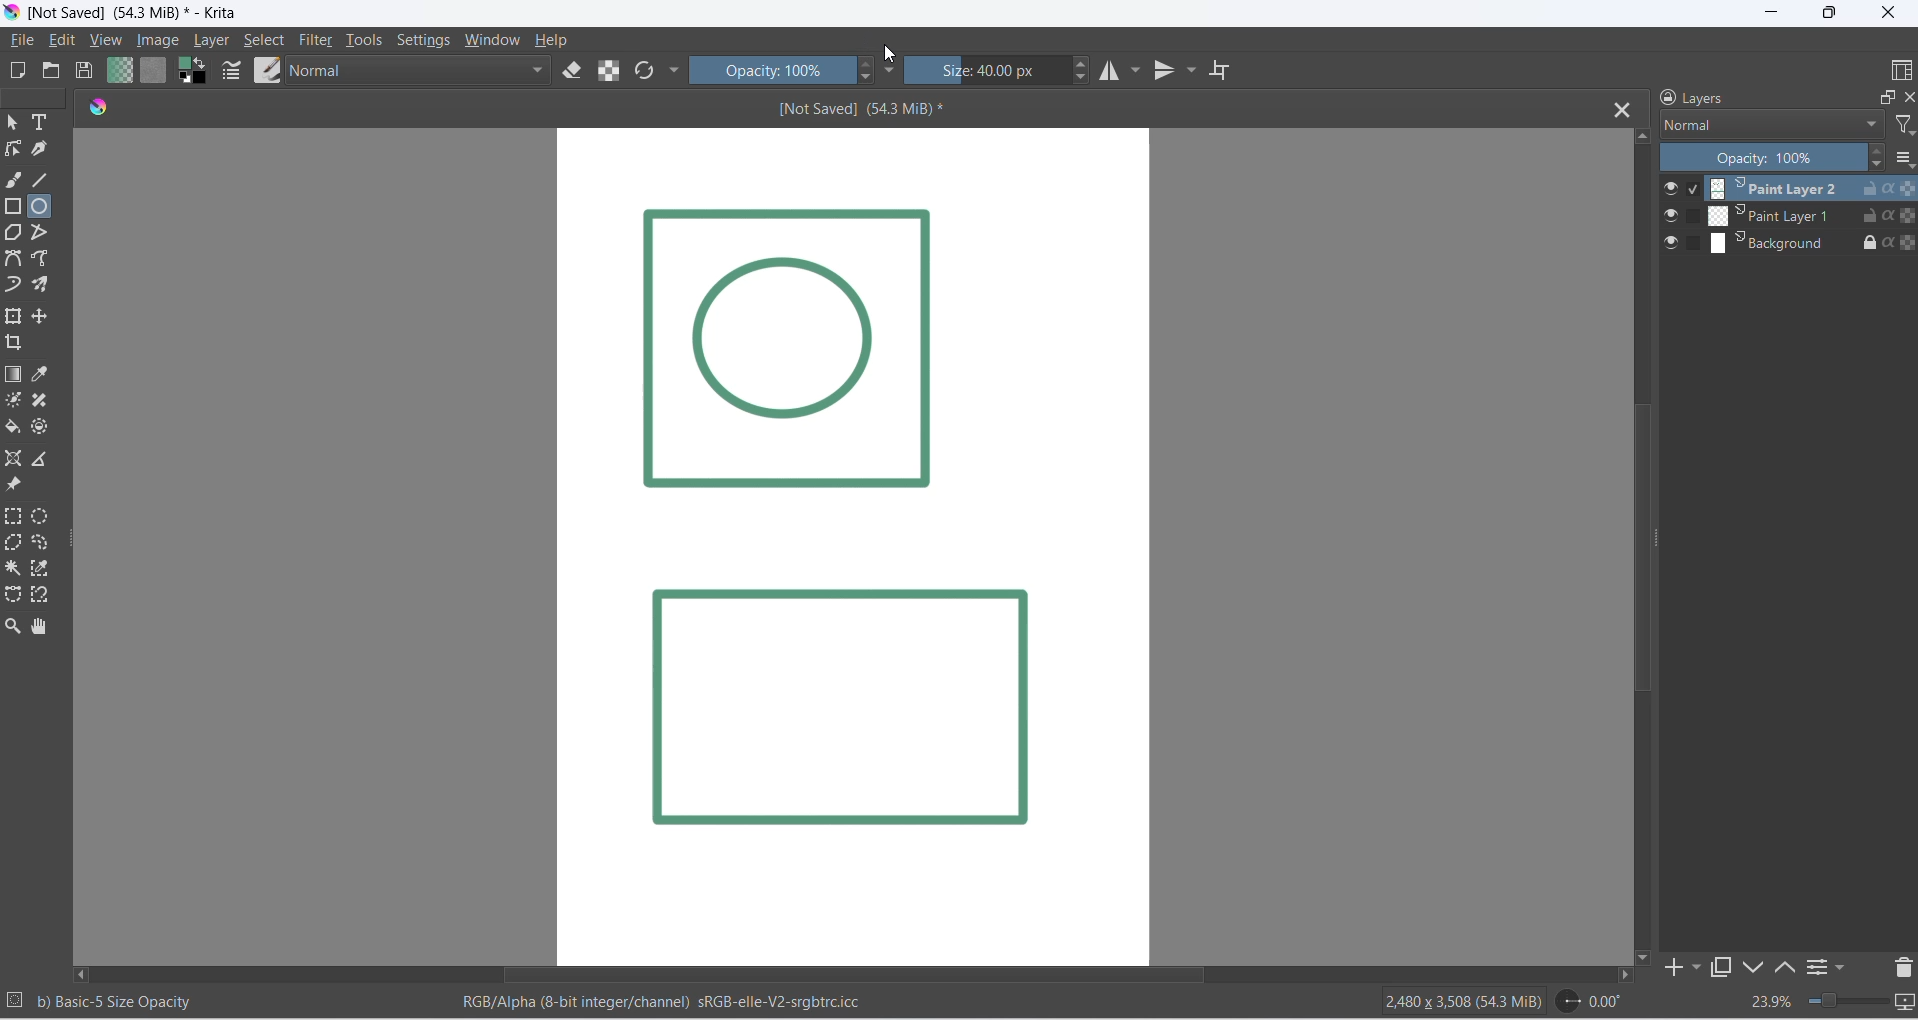 The width and height of the screenshot is (1918, 1020). I want to click on text, so click(47, 124).